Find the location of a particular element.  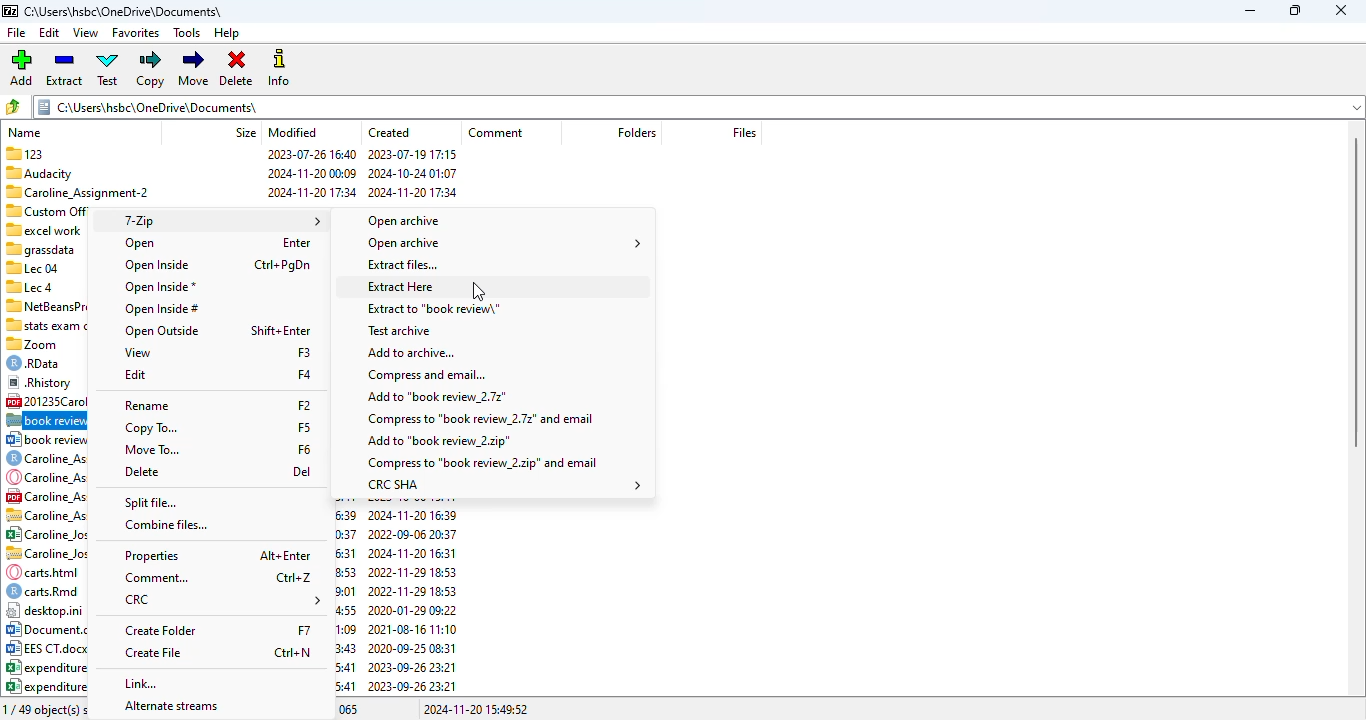

minimize is located at coordinates (1250, 11).